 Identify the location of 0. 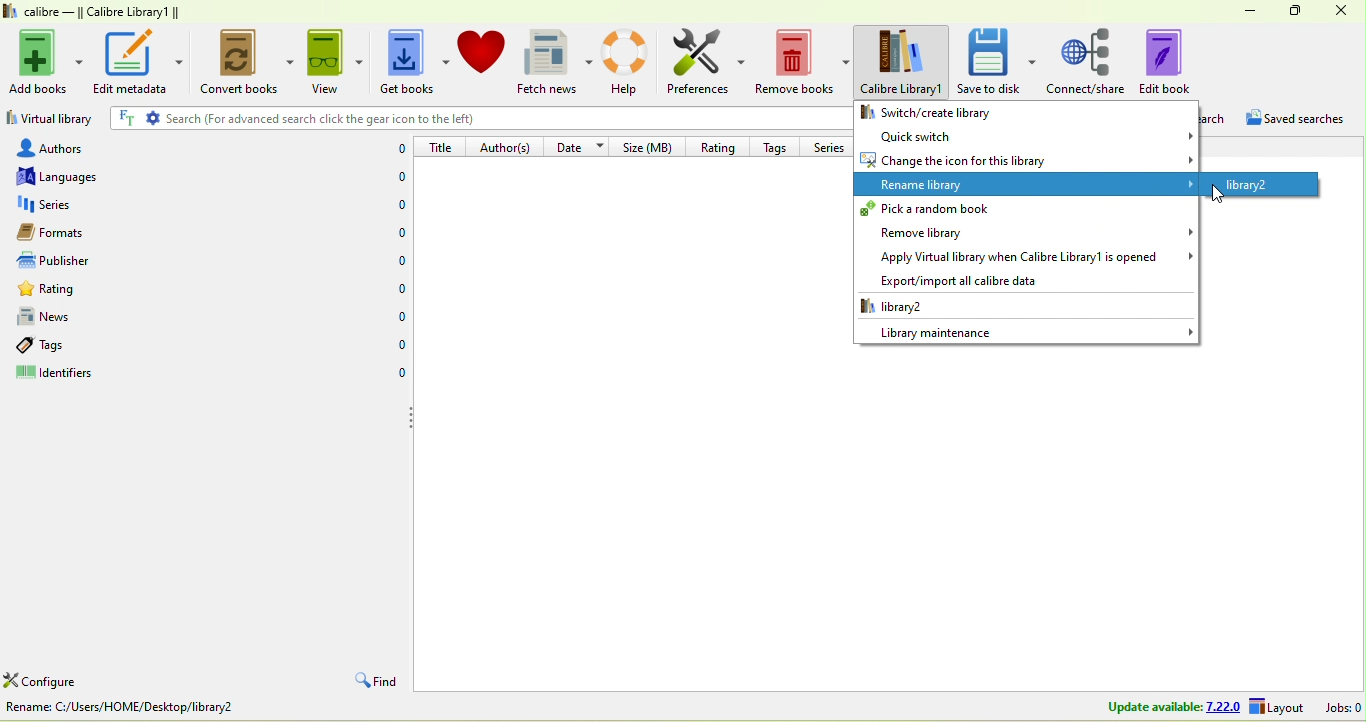
(391, 205).